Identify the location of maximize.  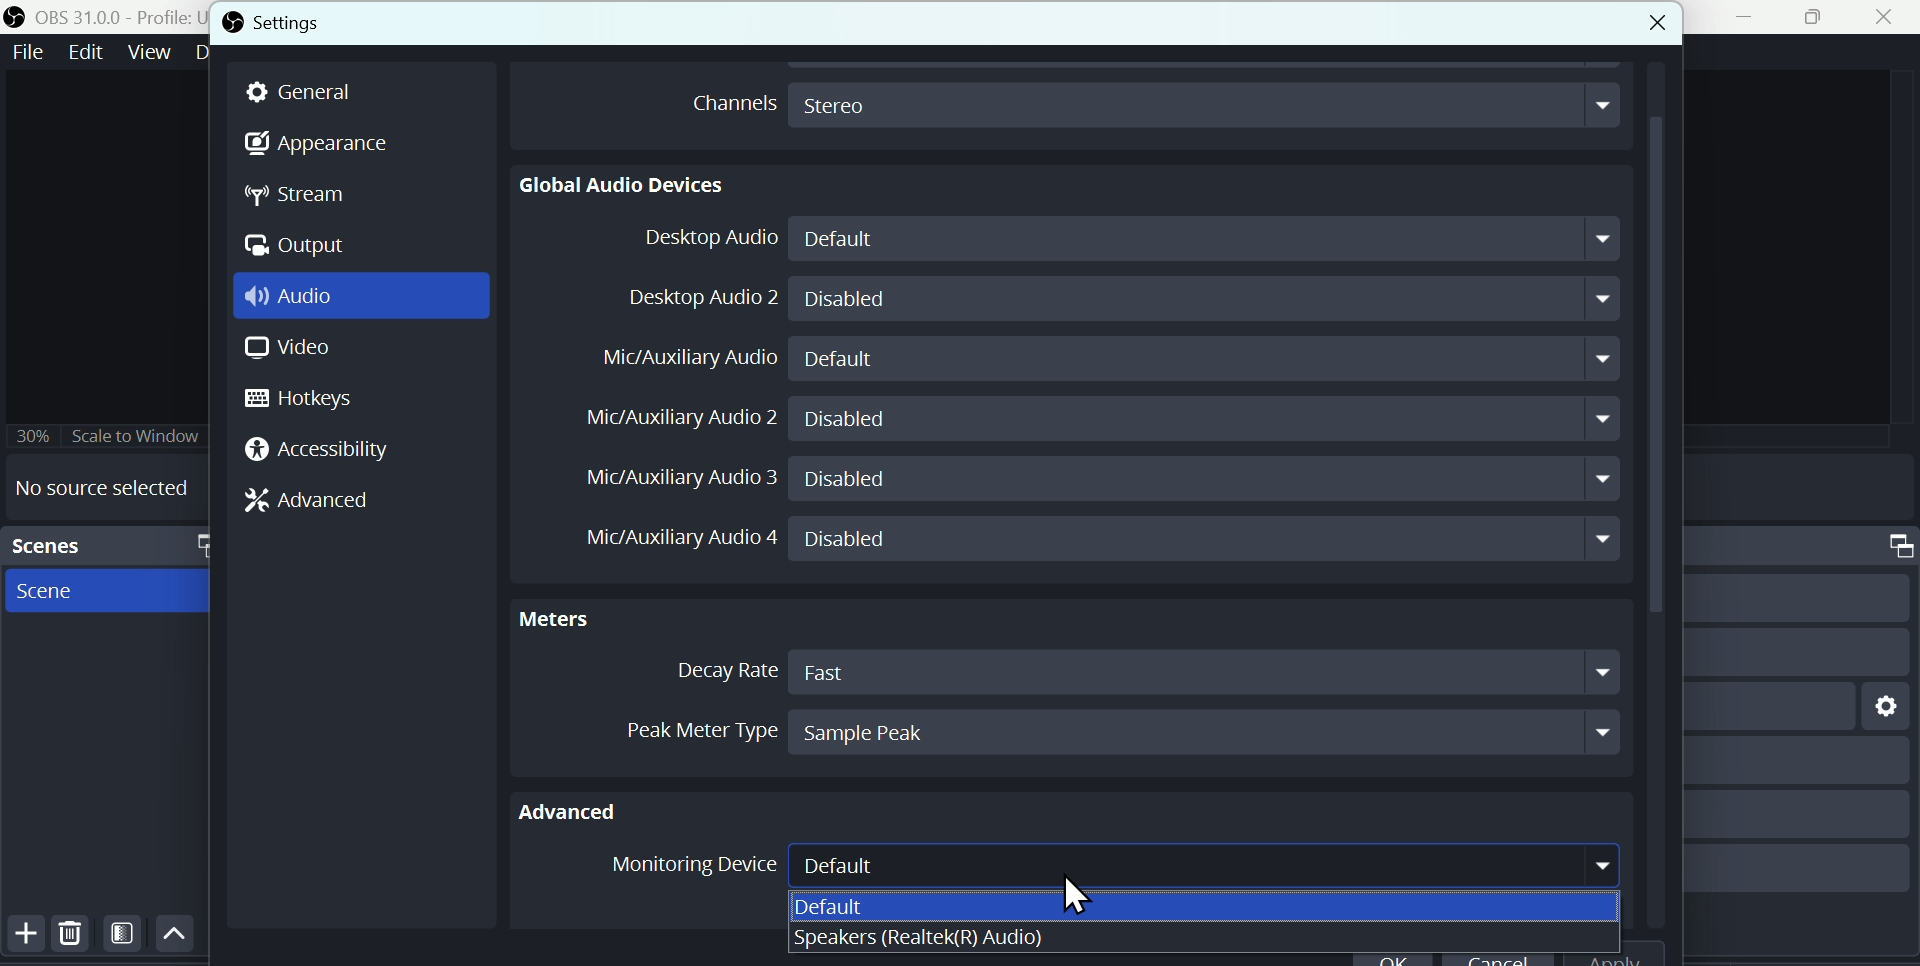
(1890, 544).